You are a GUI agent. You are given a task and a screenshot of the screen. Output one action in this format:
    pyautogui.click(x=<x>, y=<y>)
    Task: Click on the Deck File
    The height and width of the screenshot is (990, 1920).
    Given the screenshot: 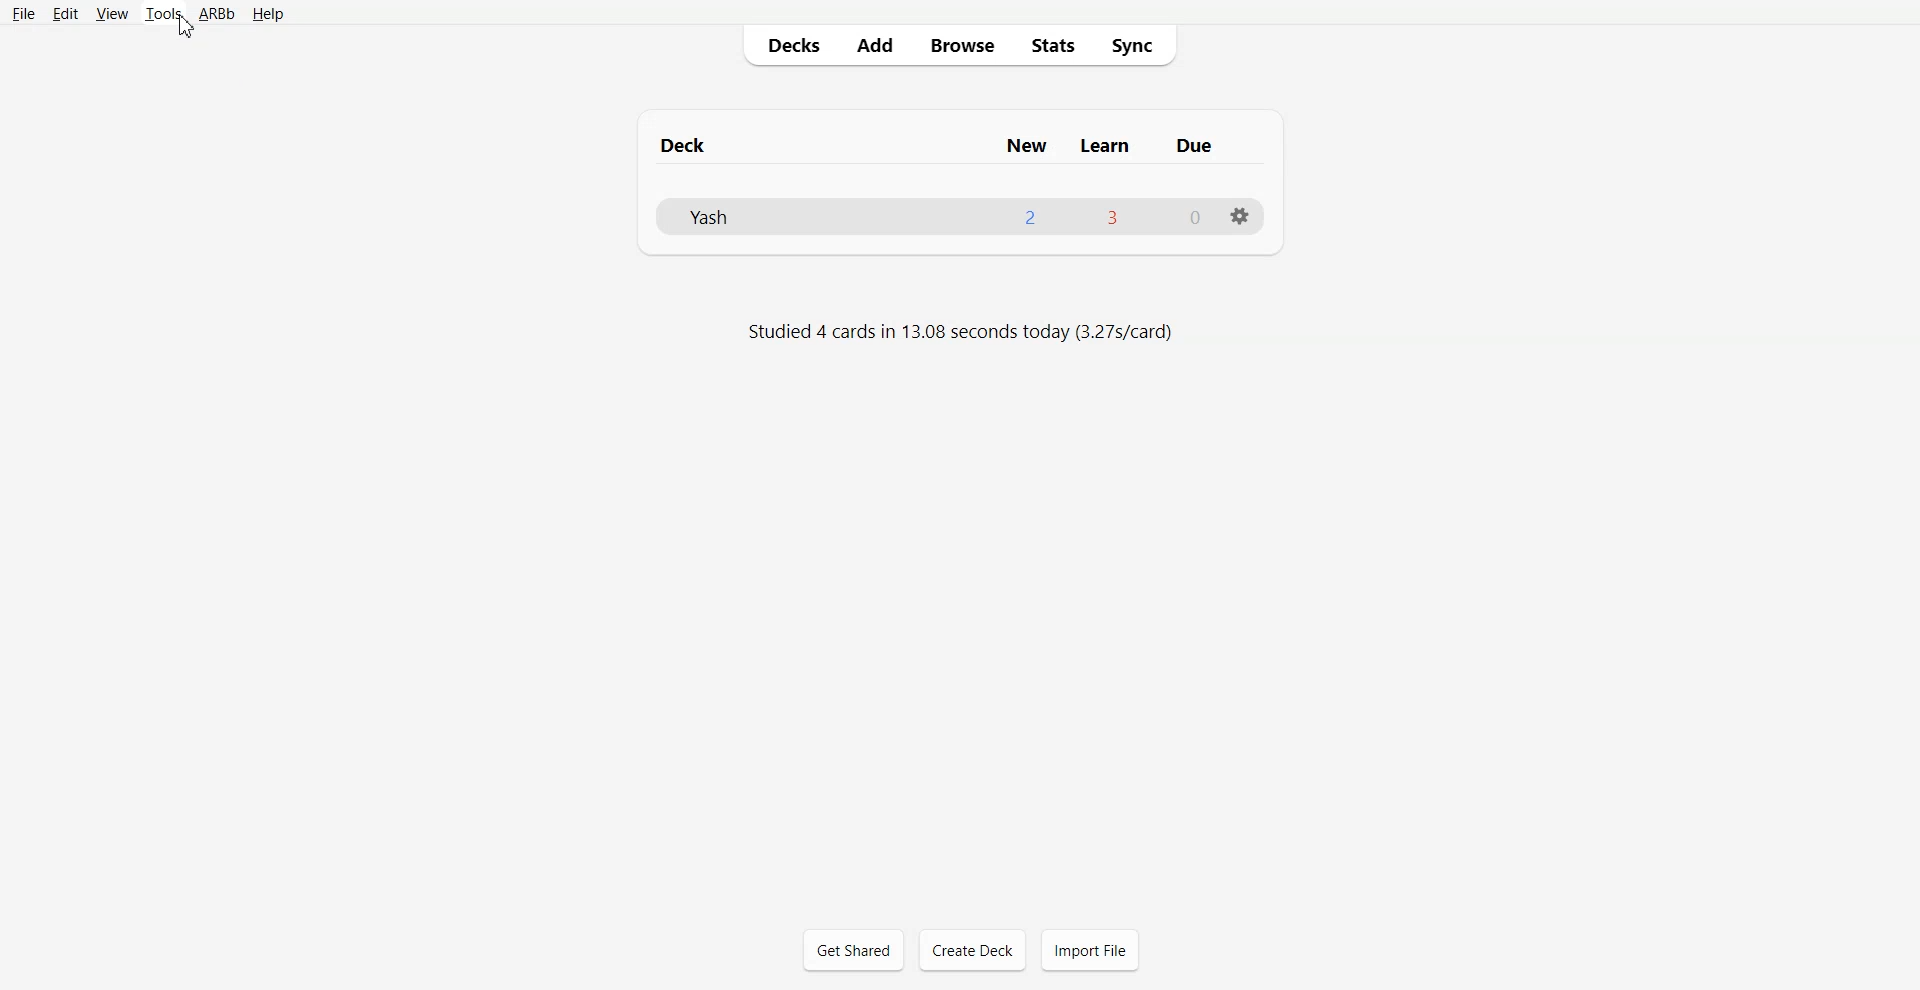 What is the action you would take?
    pyautogui.click(x=961, y=217)
    